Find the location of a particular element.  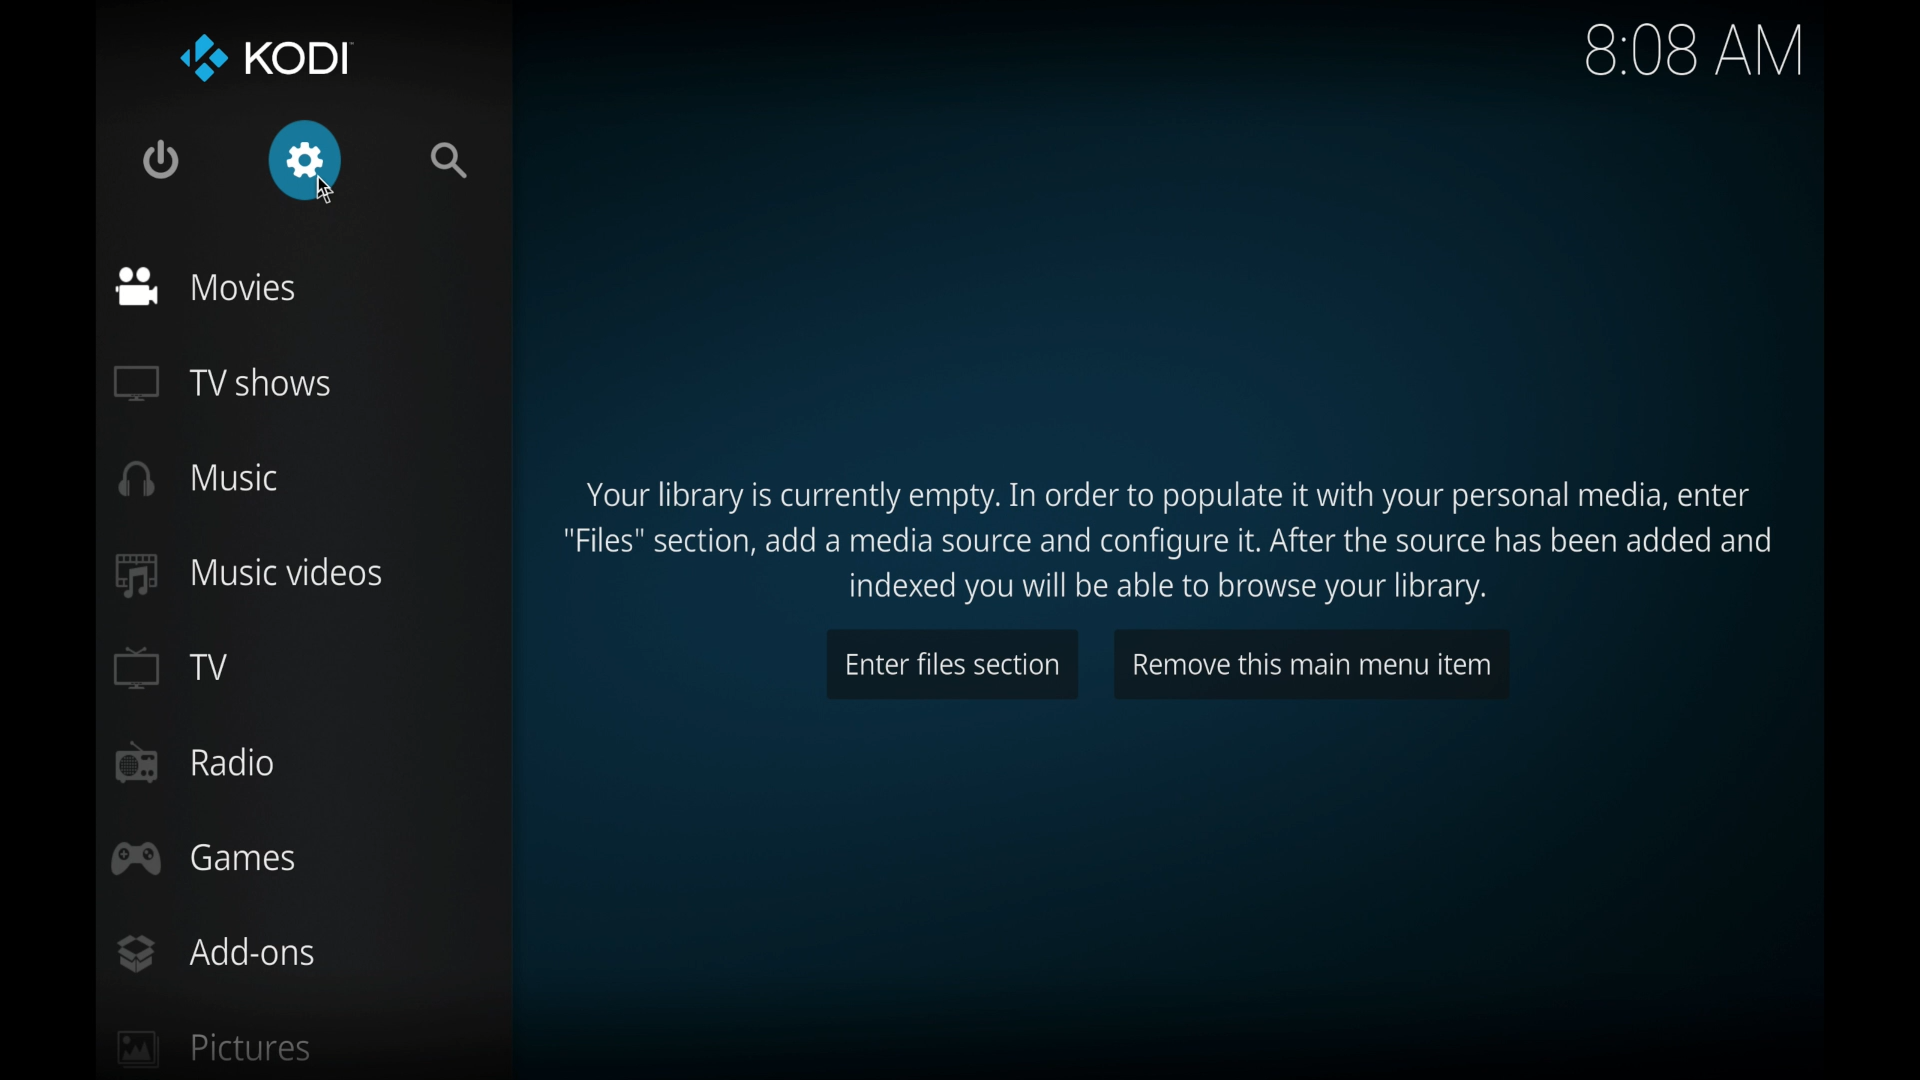

cursor is located at coordinates (325, 189).